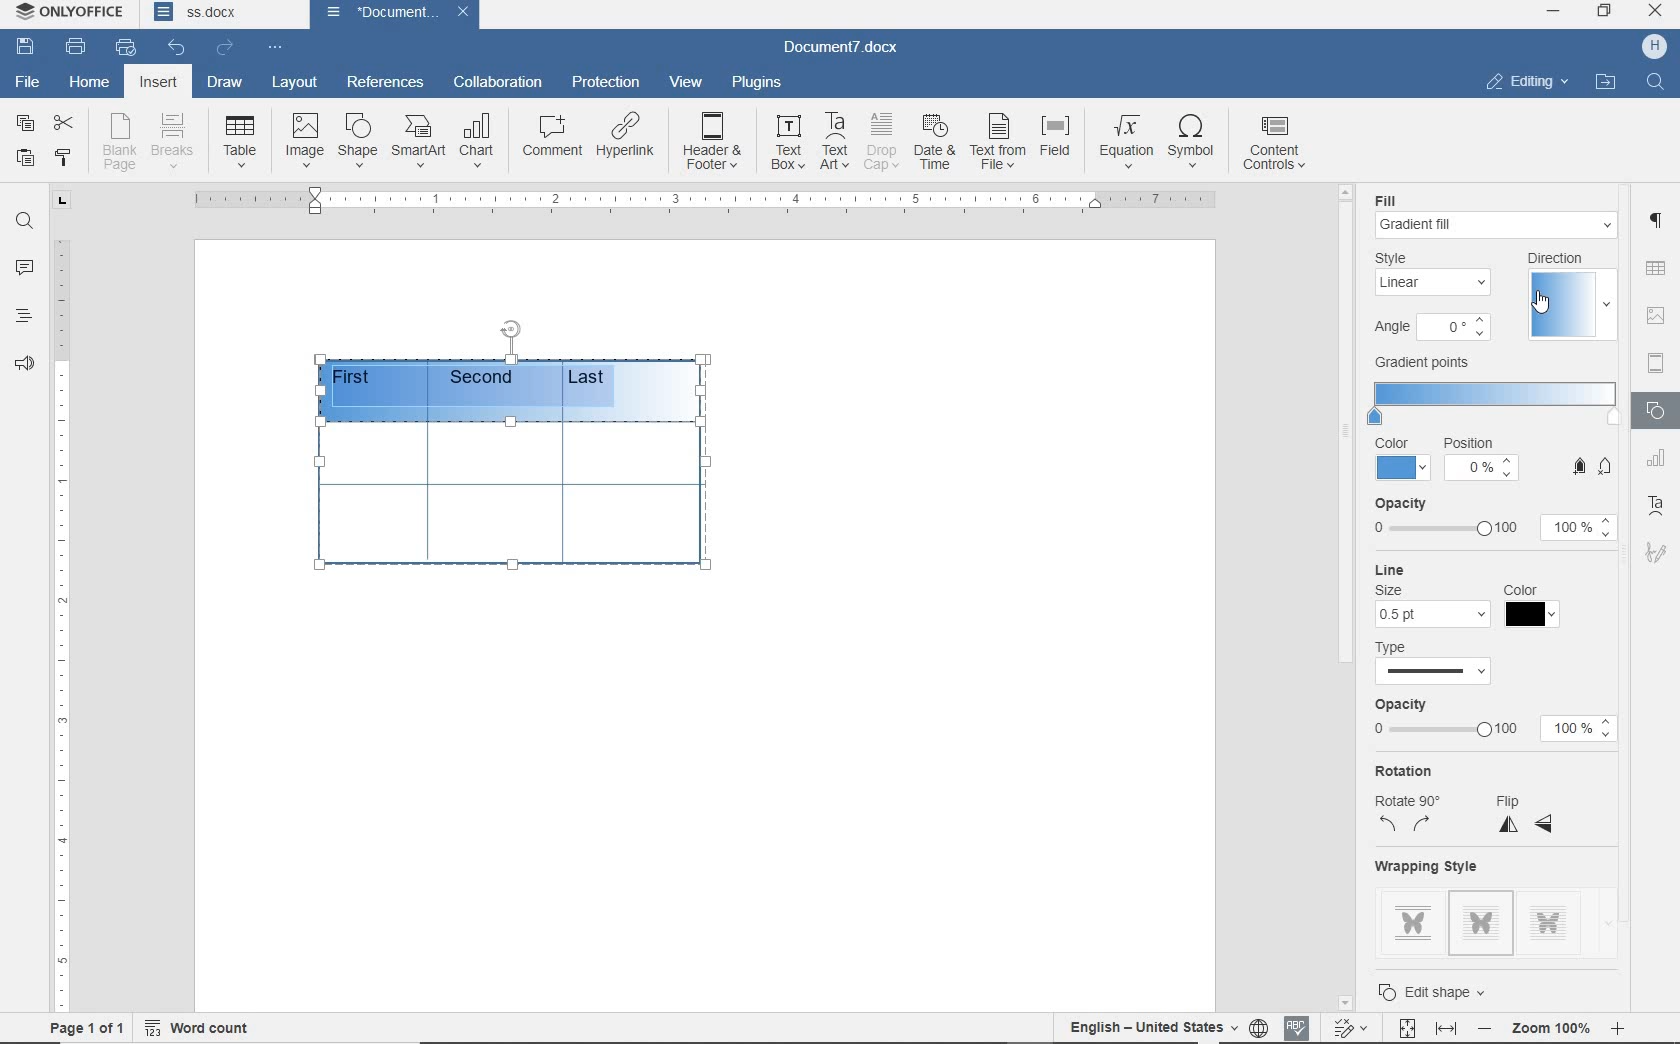 This screenshot has width=1680, height=1044. I want to click on ruler, so click(61, 625).